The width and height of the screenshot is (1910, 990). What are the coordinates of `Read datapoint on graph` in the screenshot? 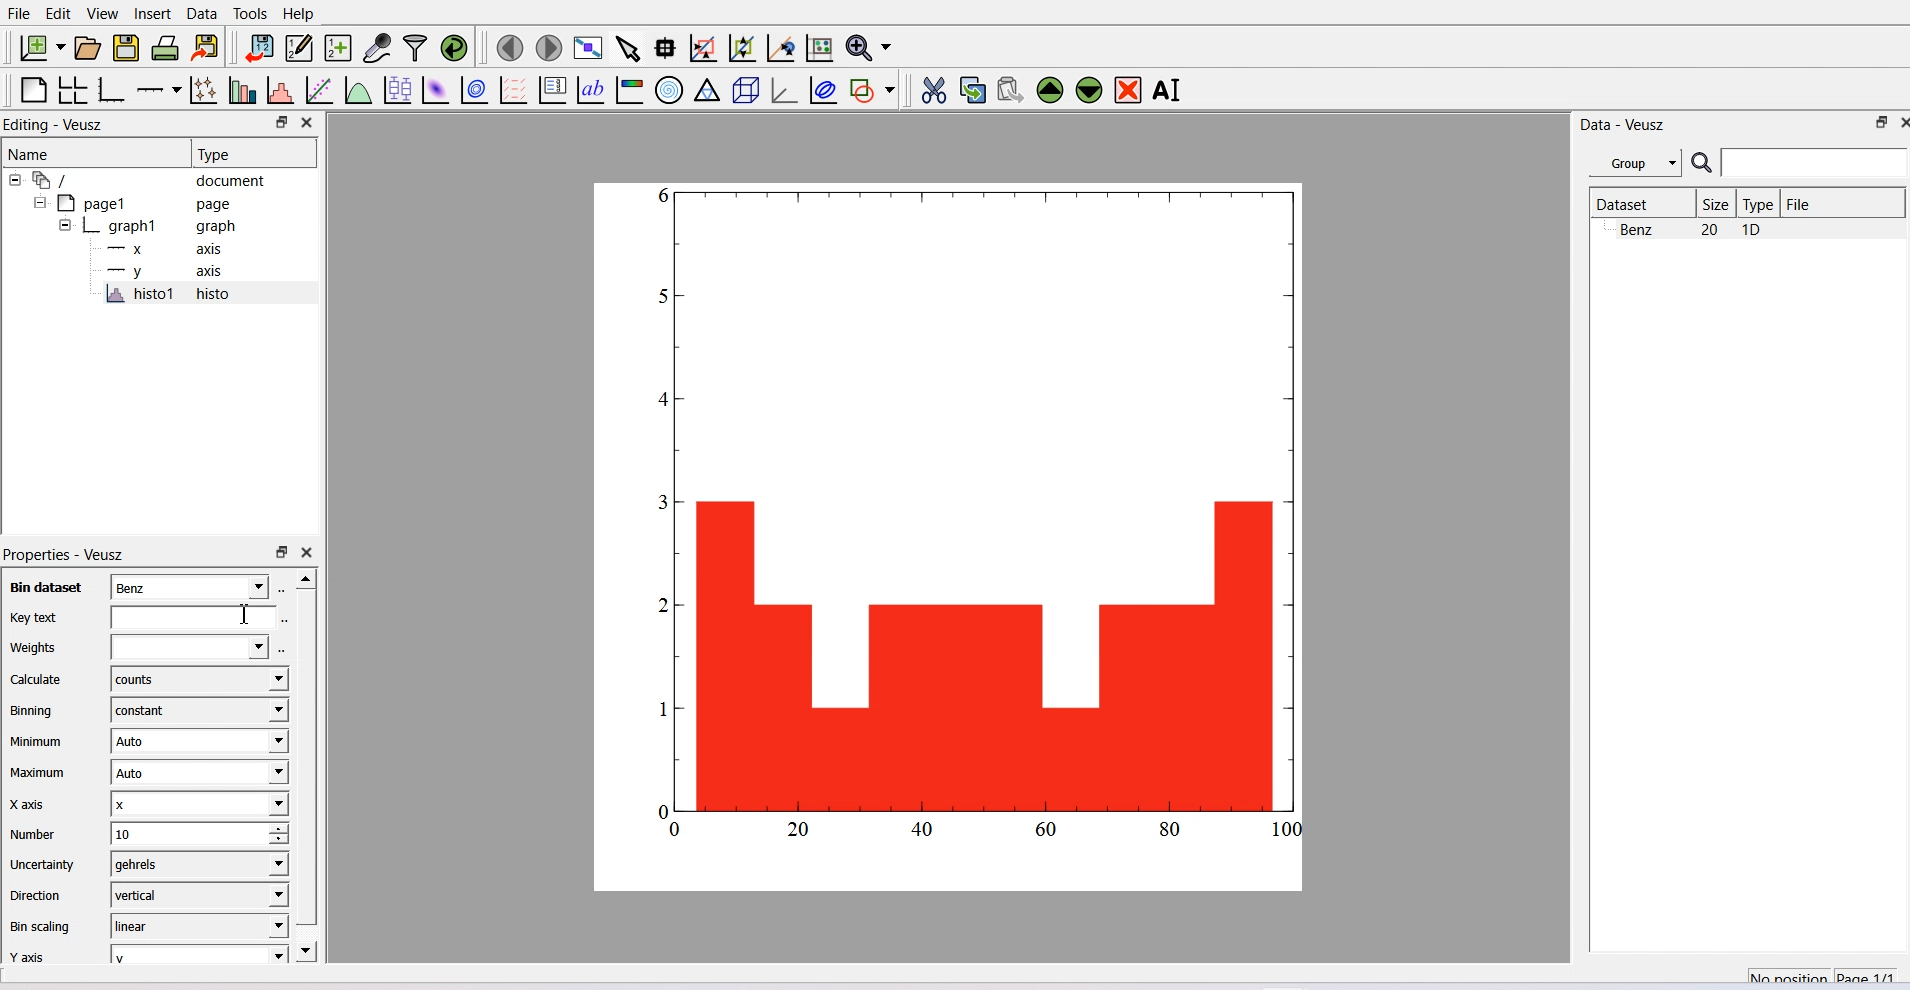 It's located at (666, 48).